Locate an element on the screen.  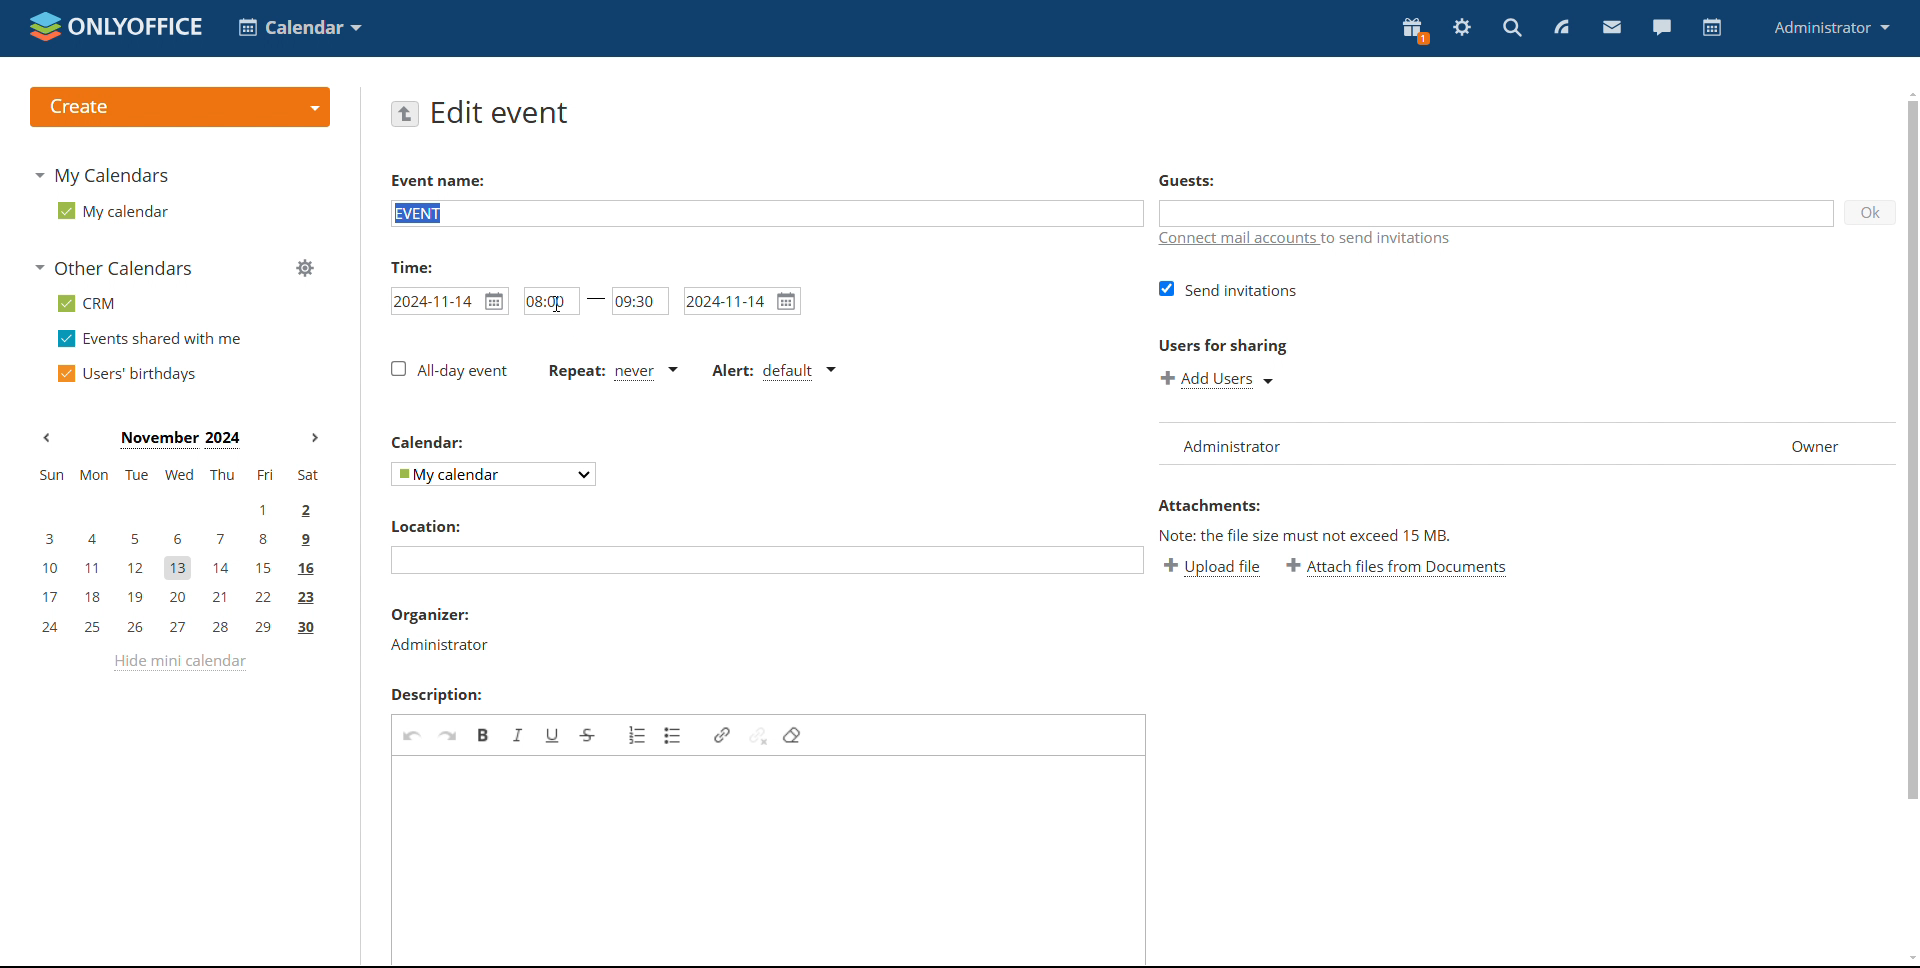
connect mail accounts is located at coordinates (1307, 241).